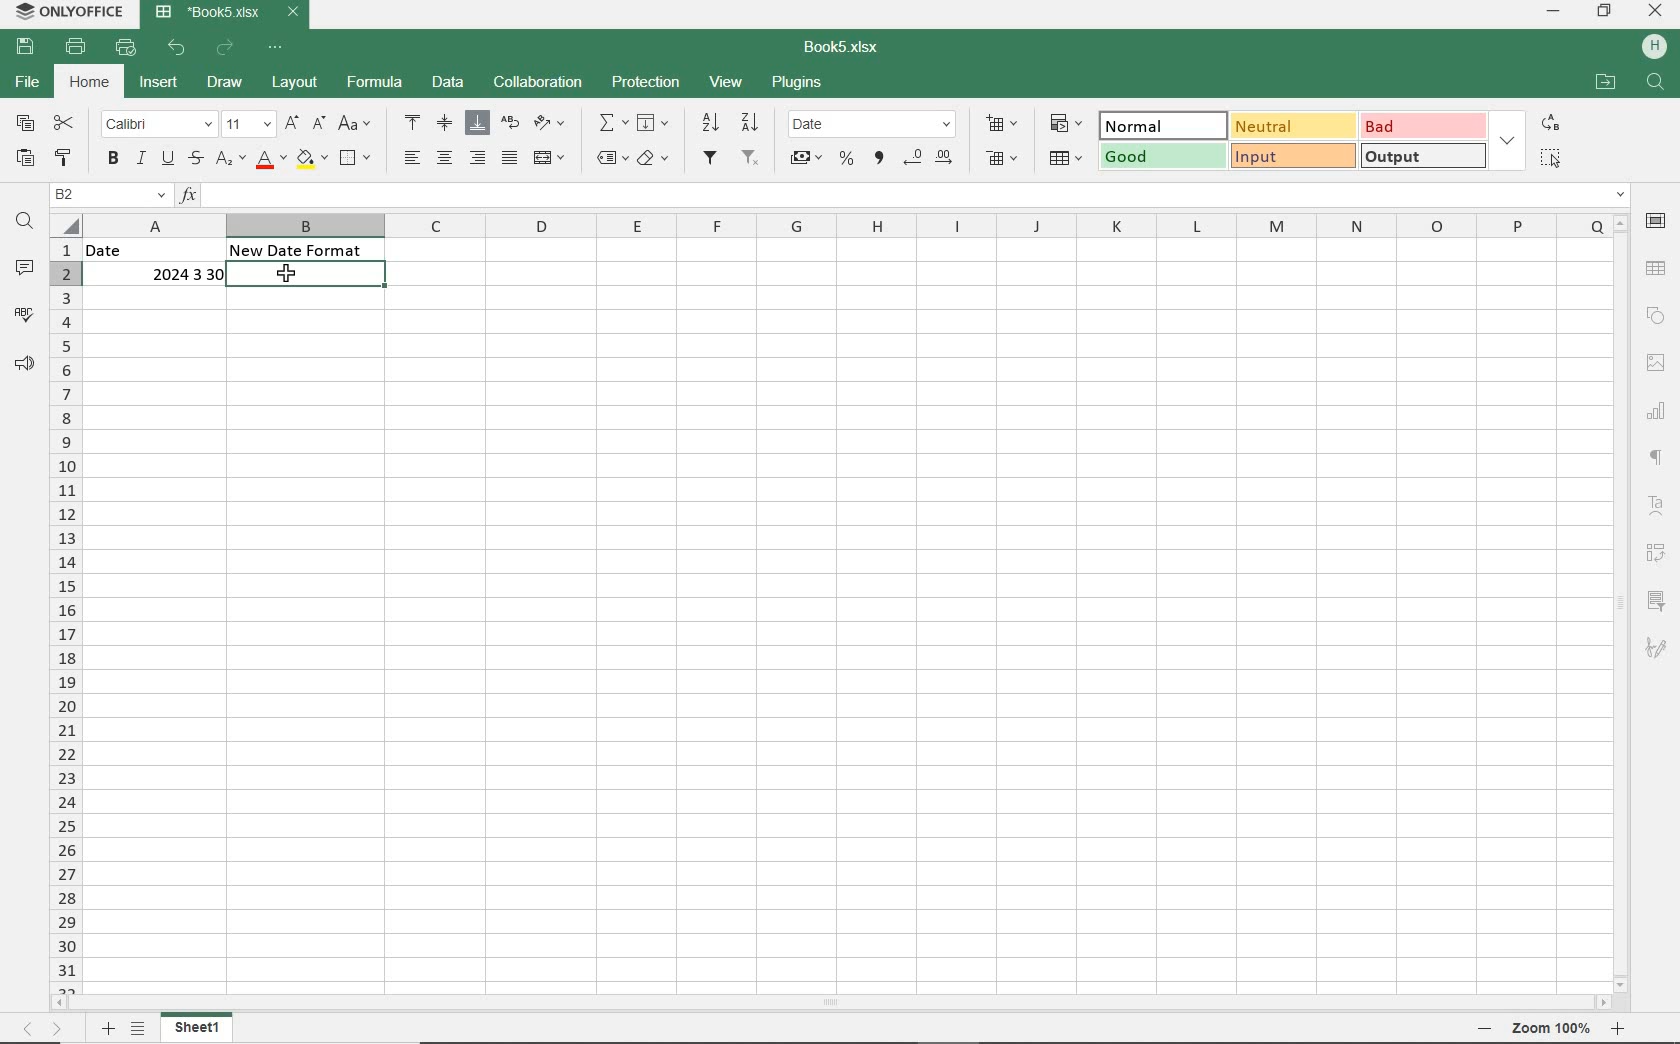 The height and width of the screenshot is (1044, 1680). Describe the element at coordinates (76, 45) in the screenshot. I see `PRINT` at that location.